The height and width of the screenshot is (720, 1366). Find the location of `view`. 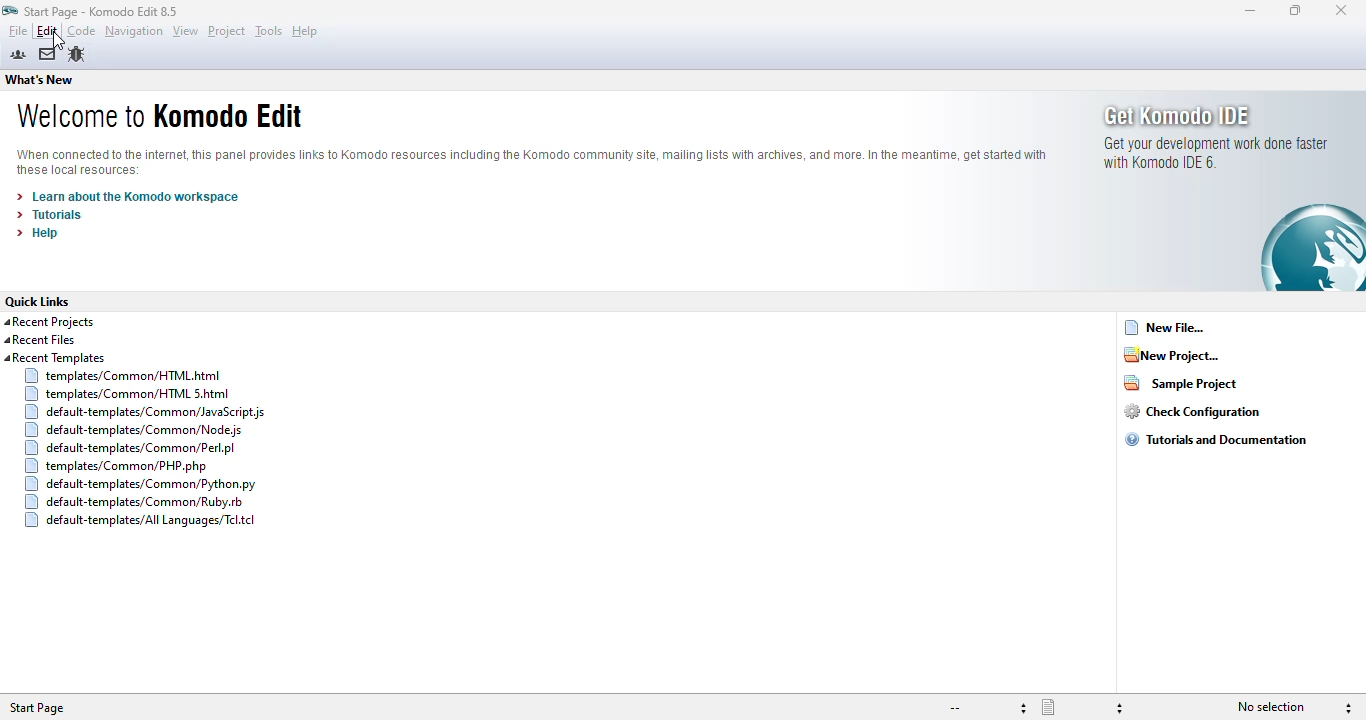

view is located at coordinates (185, 31).